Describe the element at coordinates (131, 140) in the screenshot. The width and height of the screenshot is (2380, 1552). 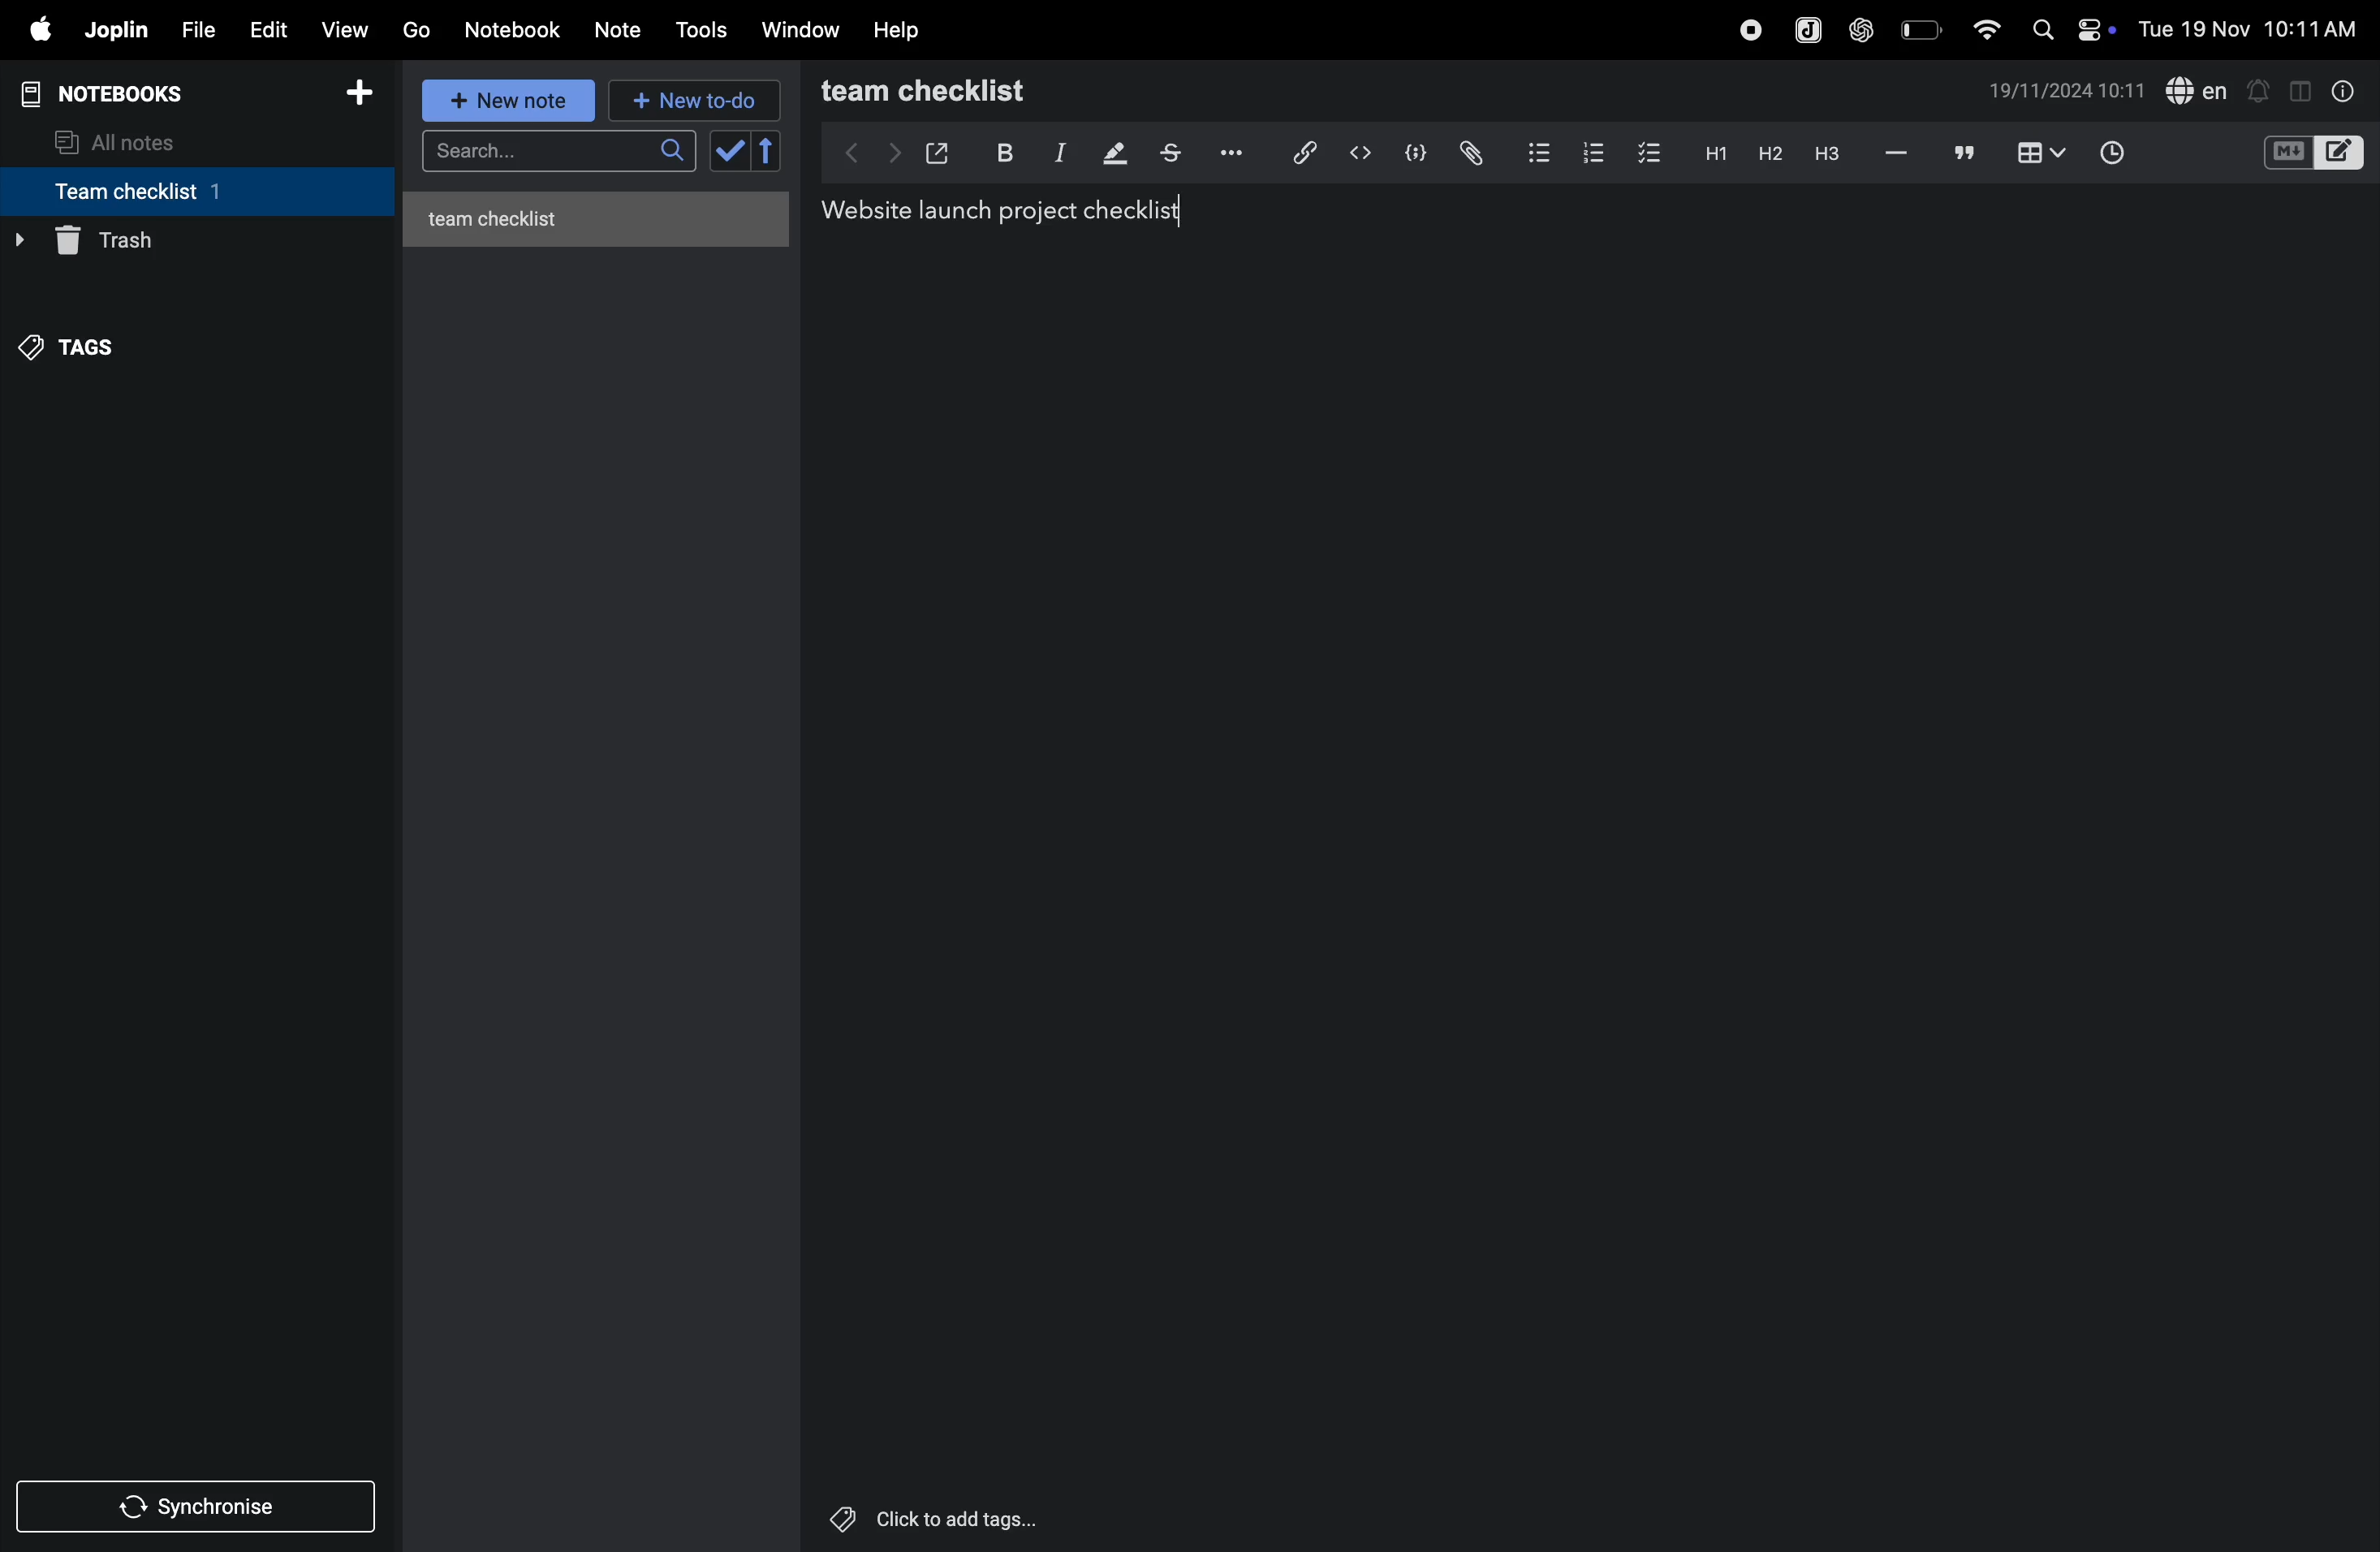
I see `all notes` at that location.